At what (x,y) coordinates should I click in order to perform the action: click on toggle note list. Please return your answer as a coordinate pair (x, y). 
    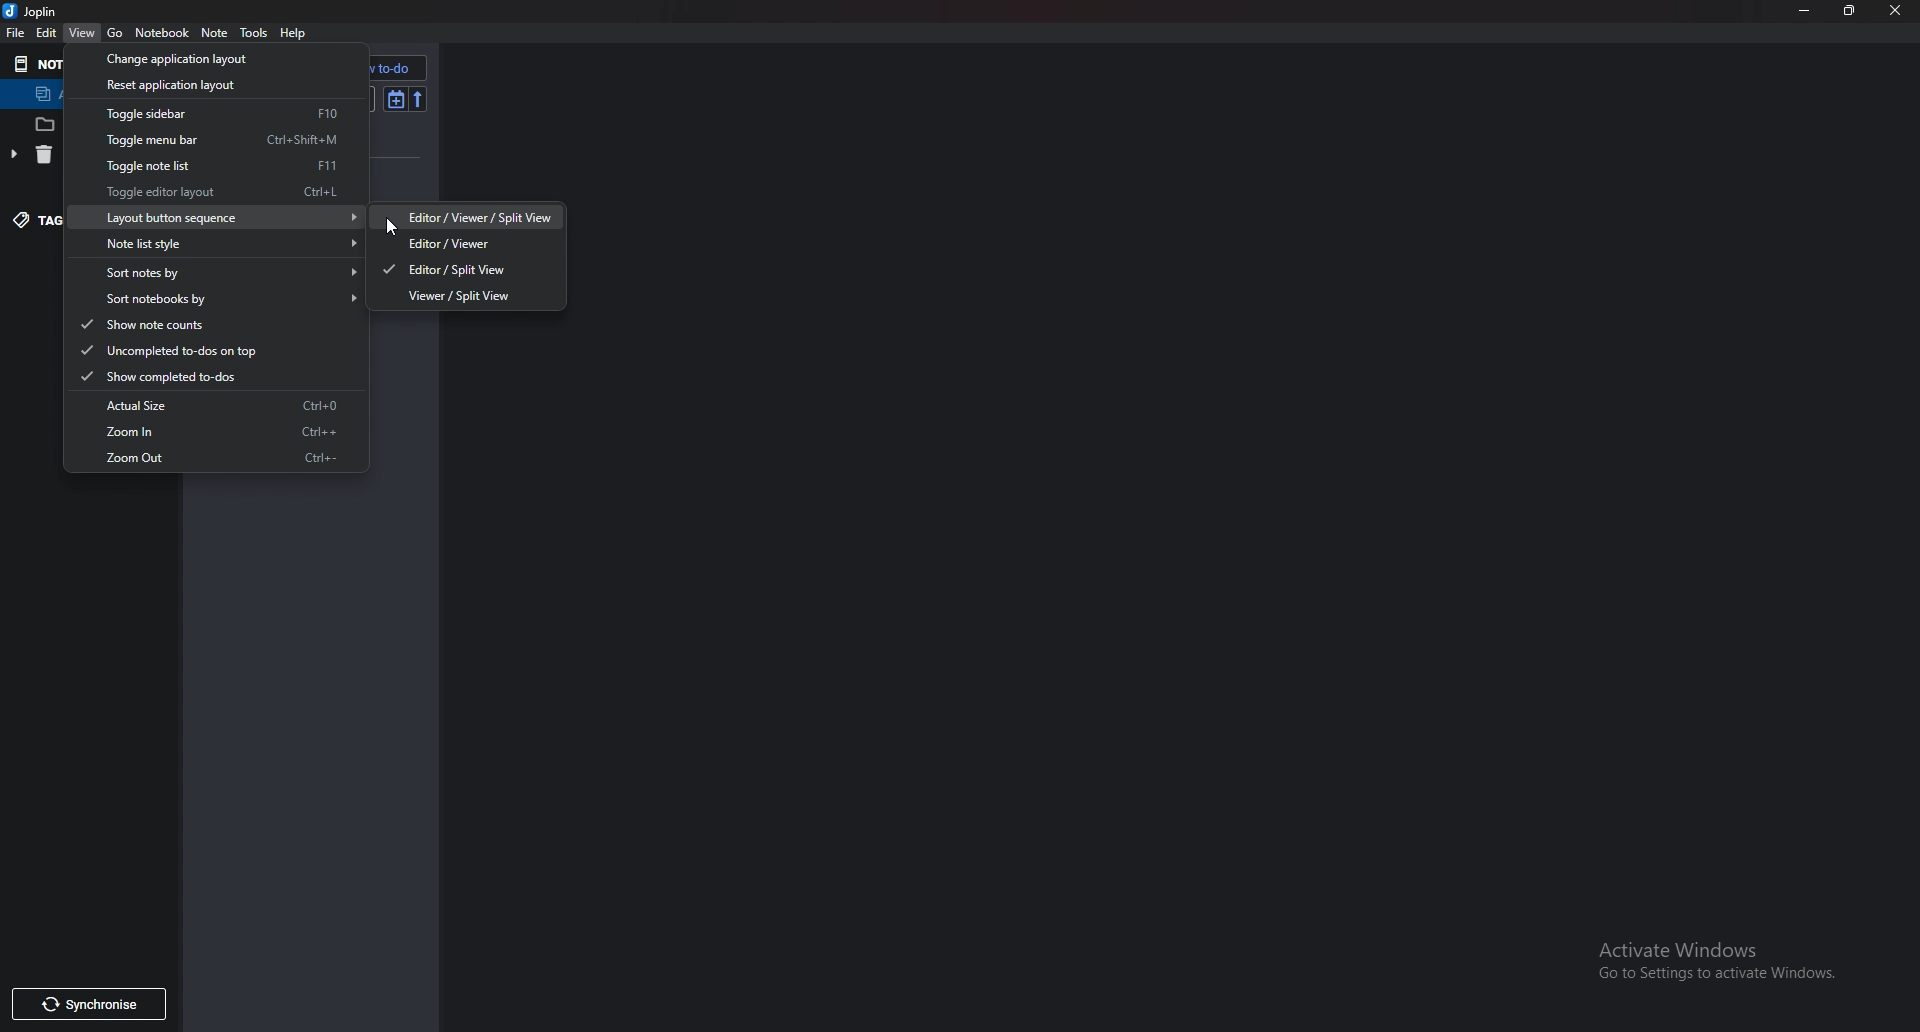
    Looking at the image, I should click on (214, 167).